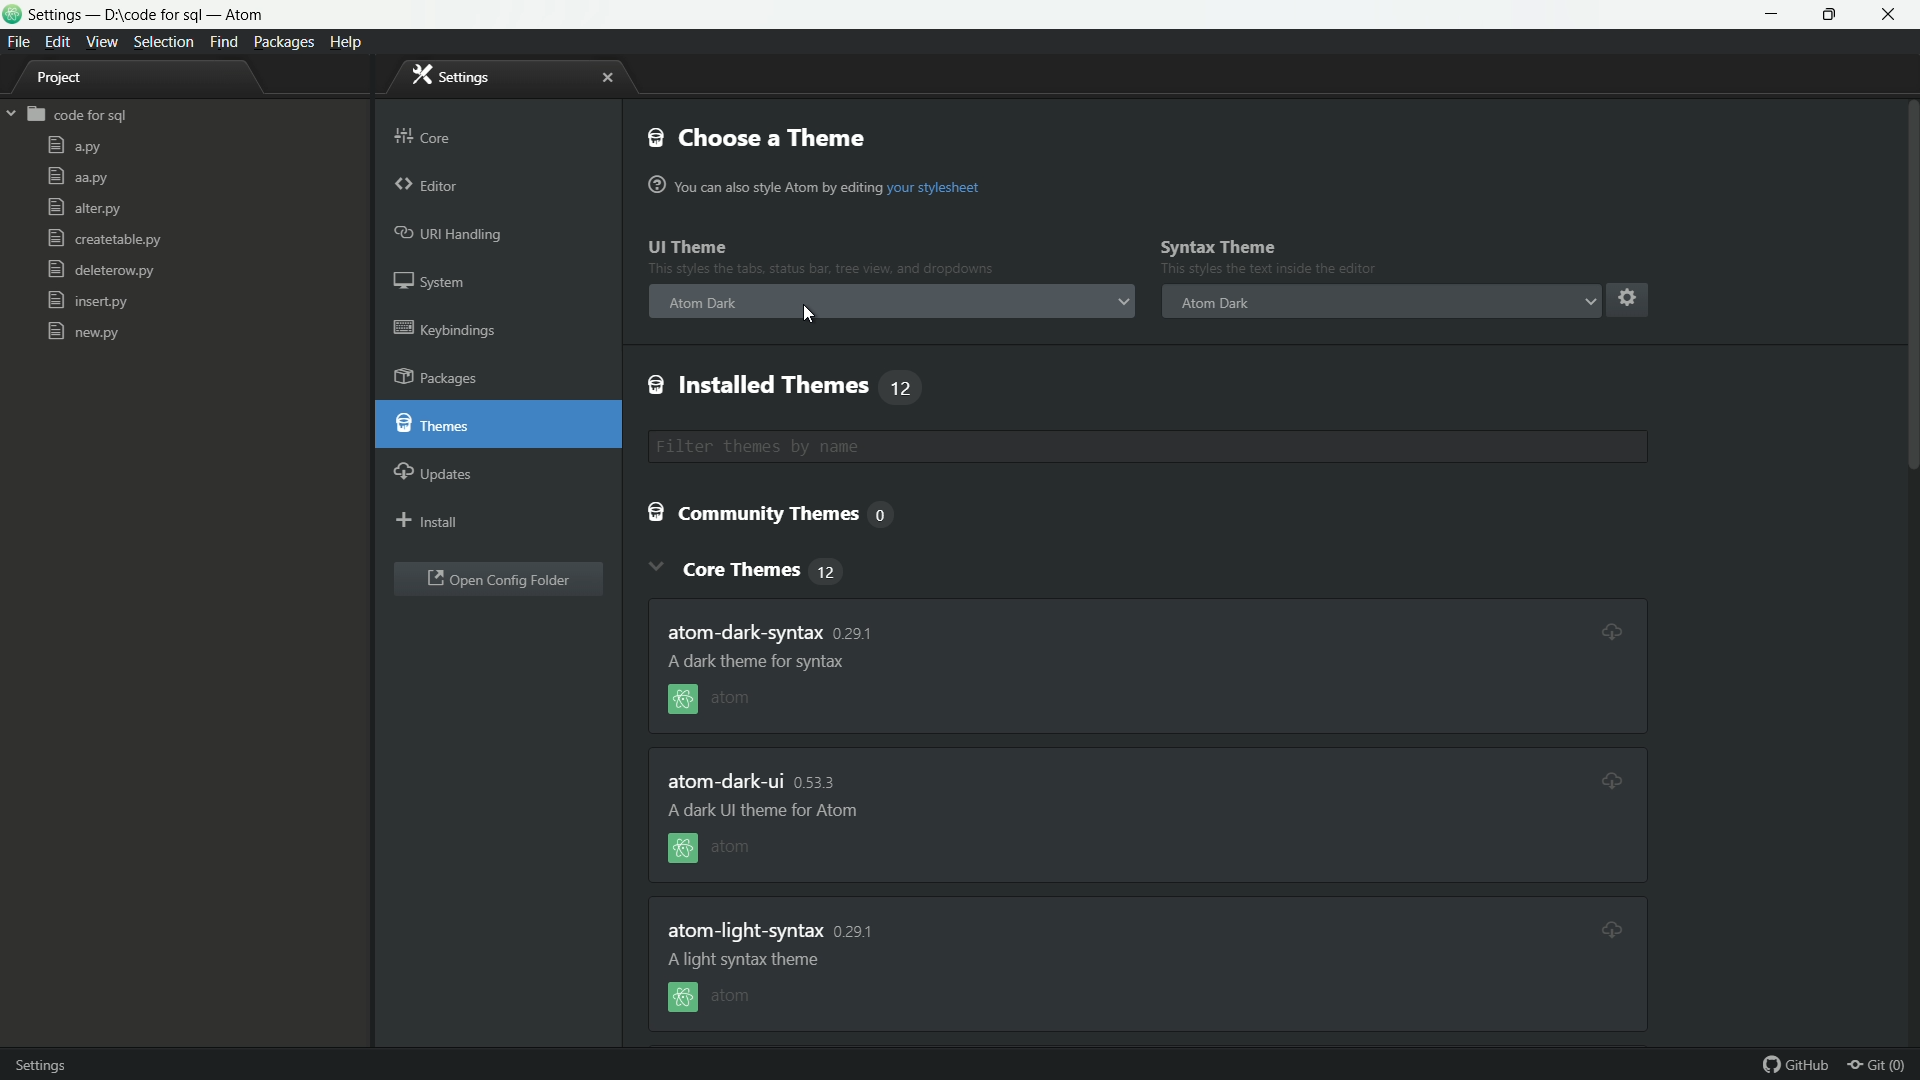 The image size is (1920, 1080). I want to click on minimize, so click(1773, 14).